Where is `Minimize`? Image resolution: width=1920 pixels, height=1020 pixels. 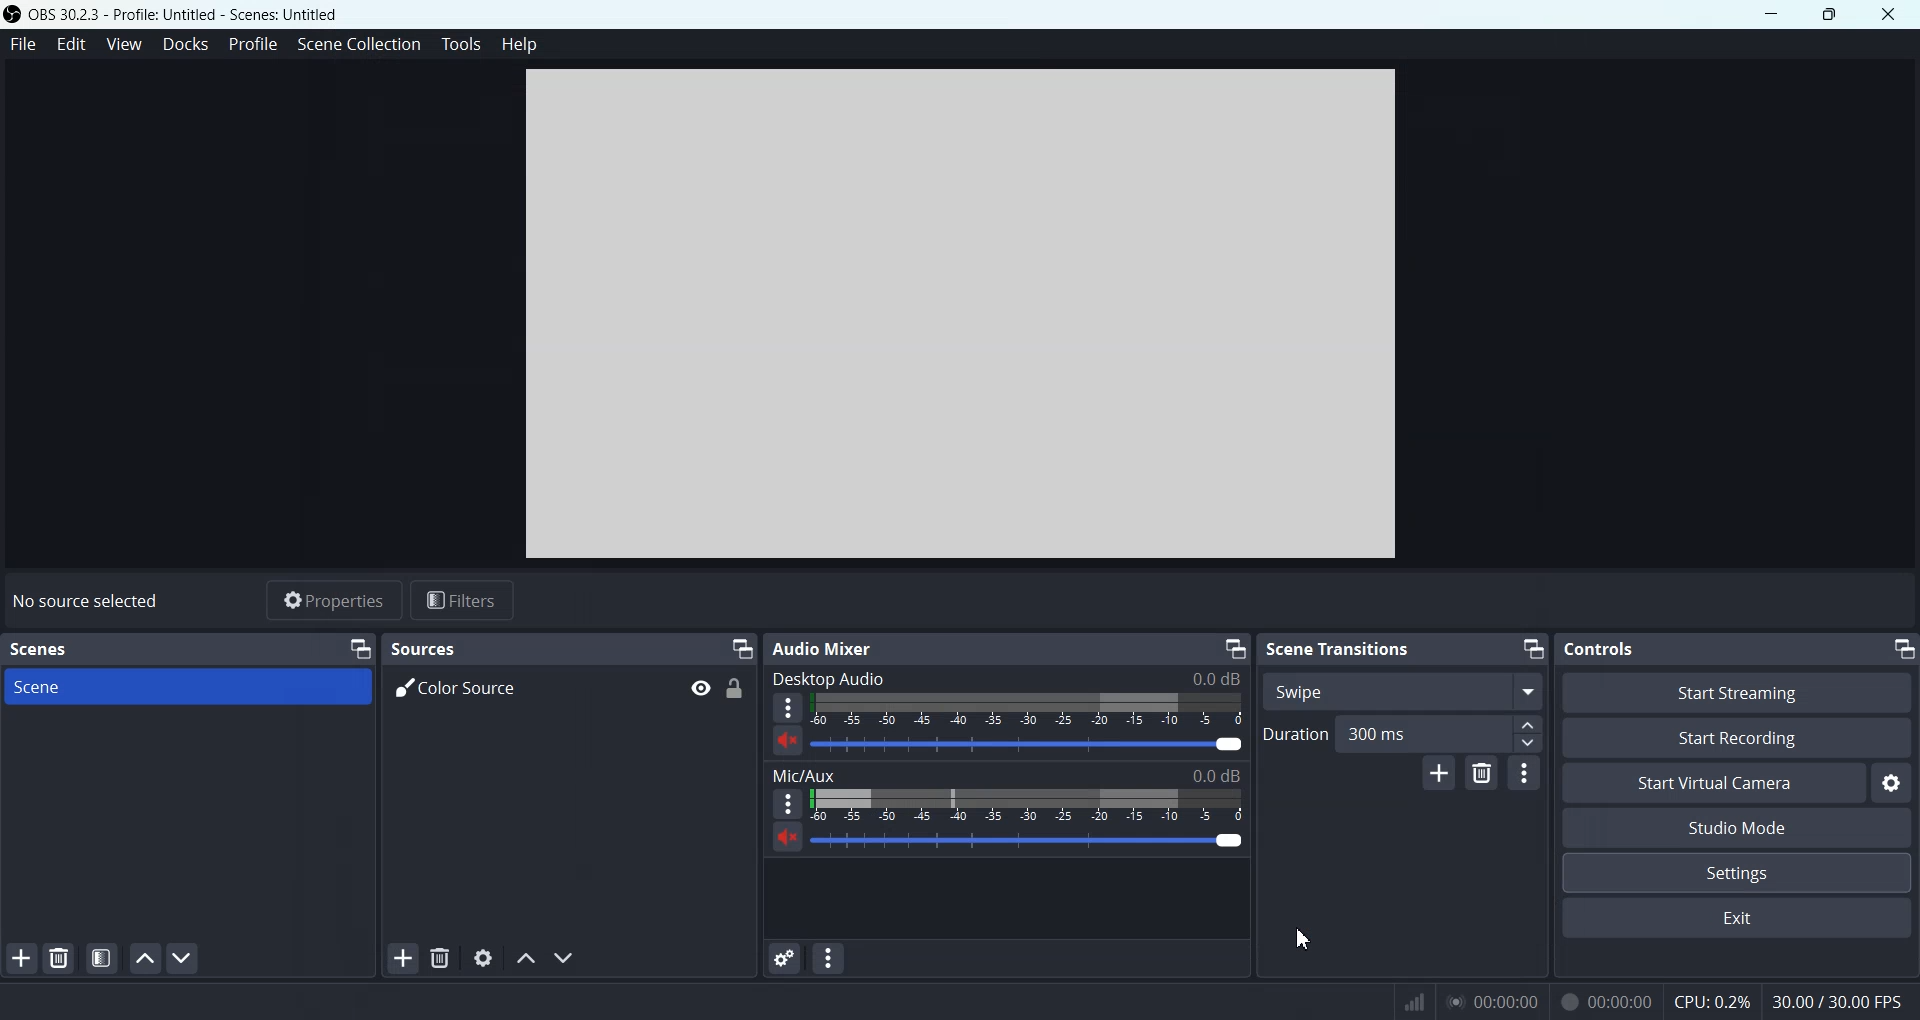 Minimize is located at coordinates (1532, 648).